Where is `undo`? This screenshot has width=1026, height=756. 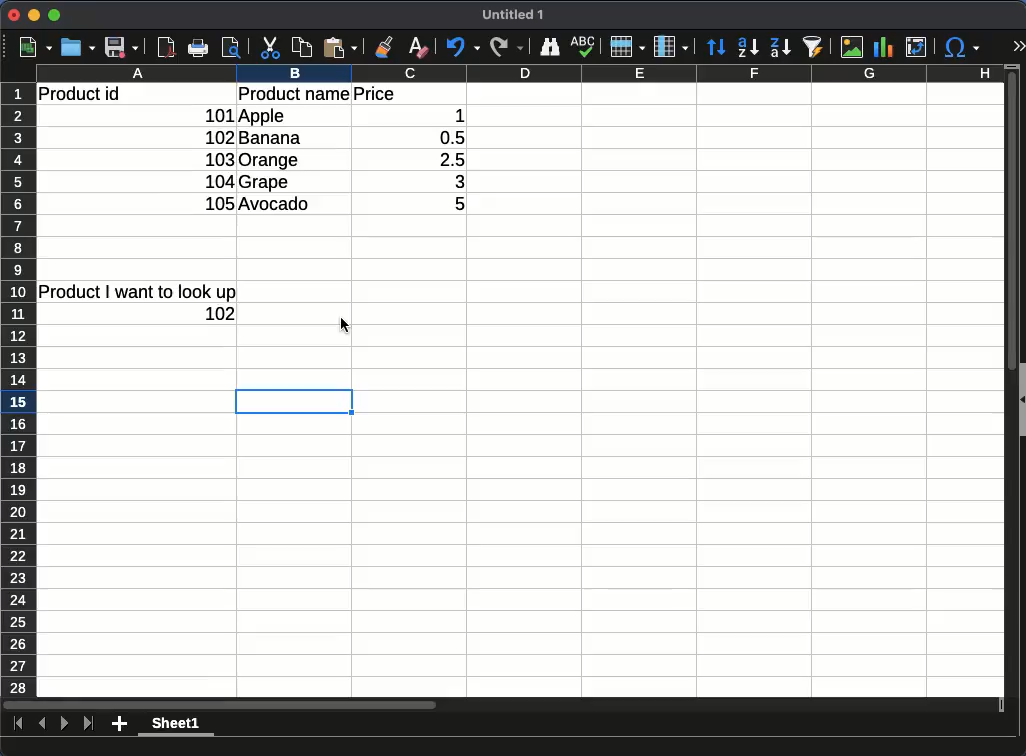 undo is located at coordinates (464, 47).